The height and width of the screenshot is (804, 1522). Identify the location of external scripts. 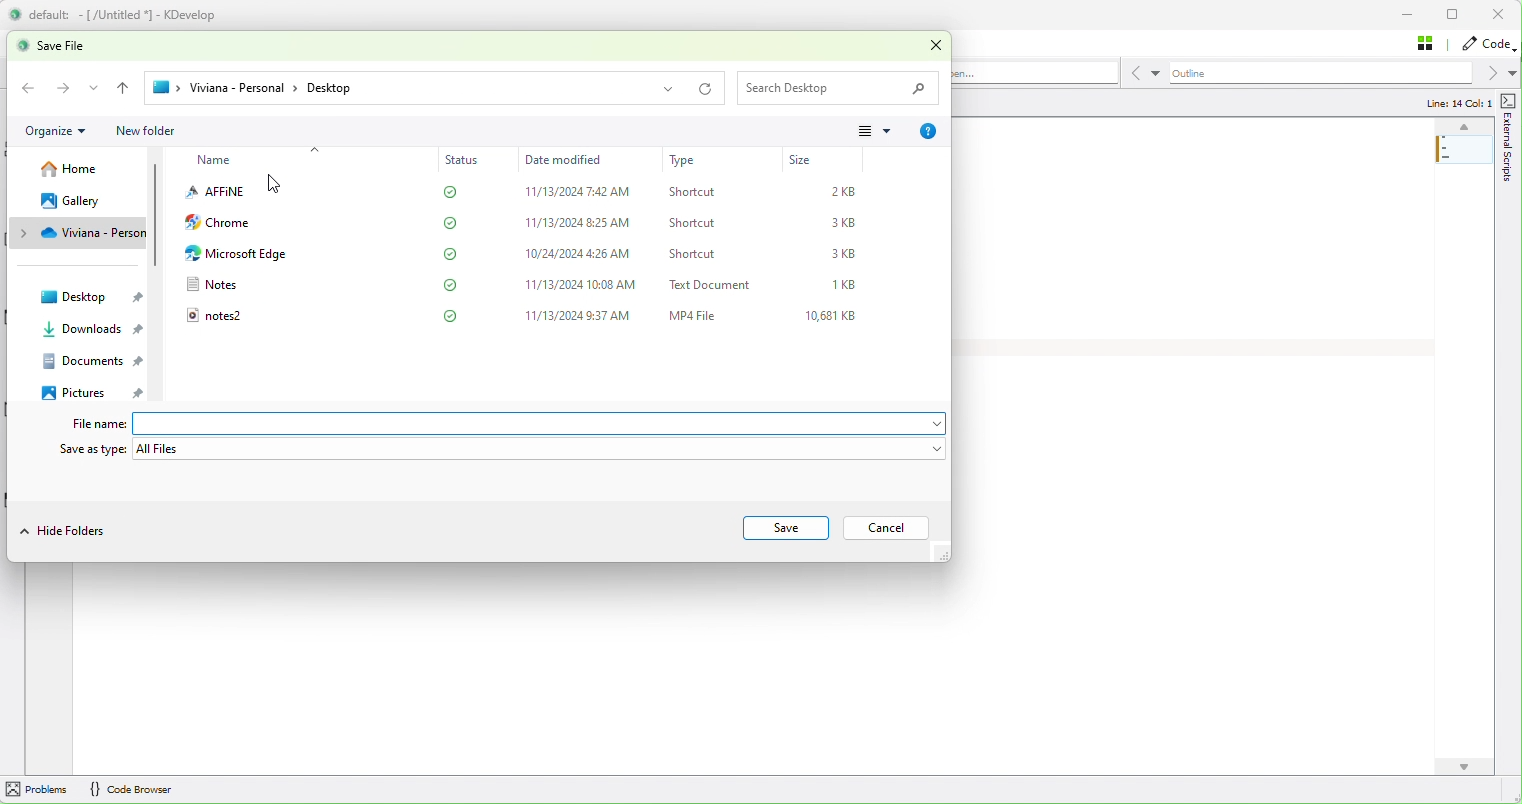
(1507, 184).